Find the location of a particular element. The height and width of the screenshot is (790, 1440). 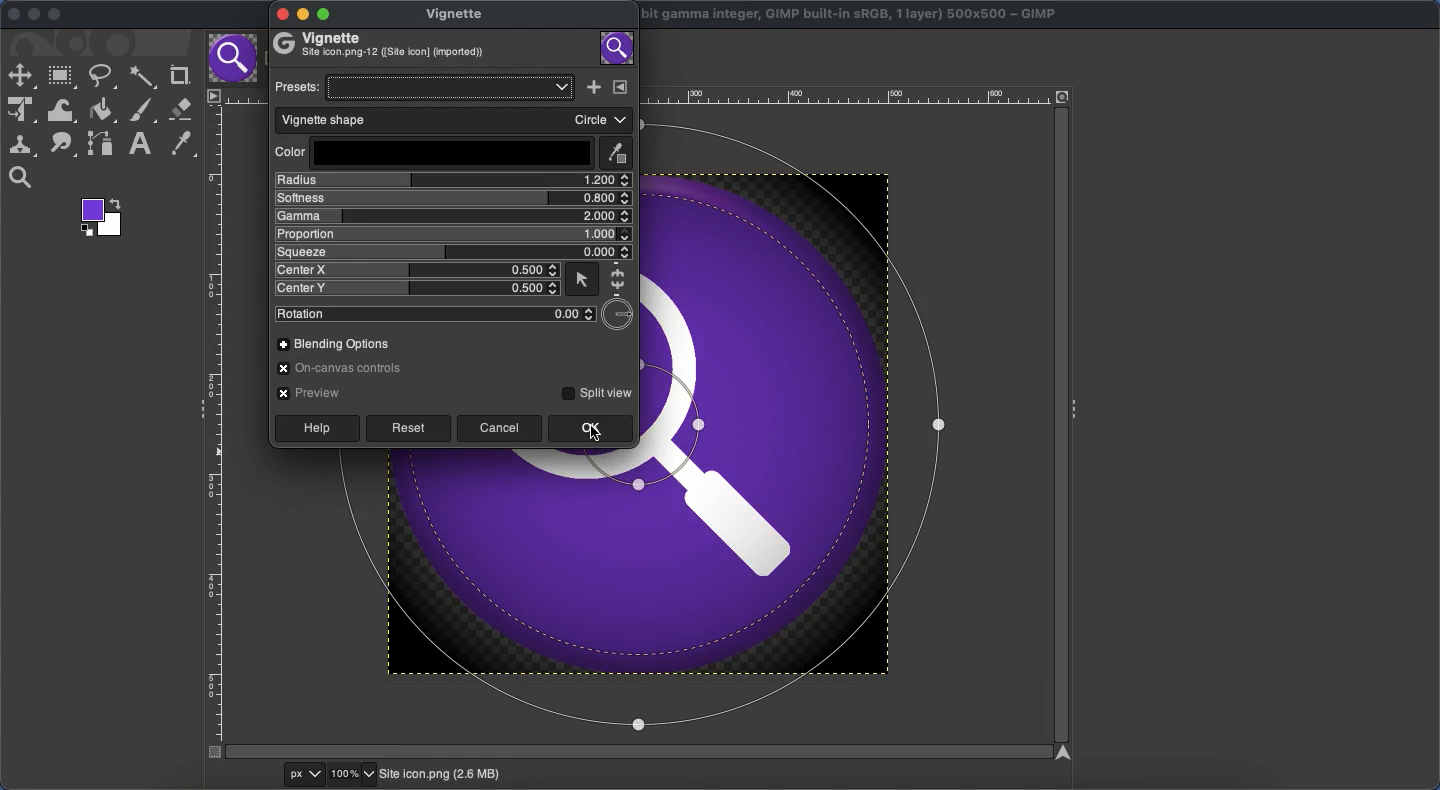

Color is located at coordinates (431, 153).